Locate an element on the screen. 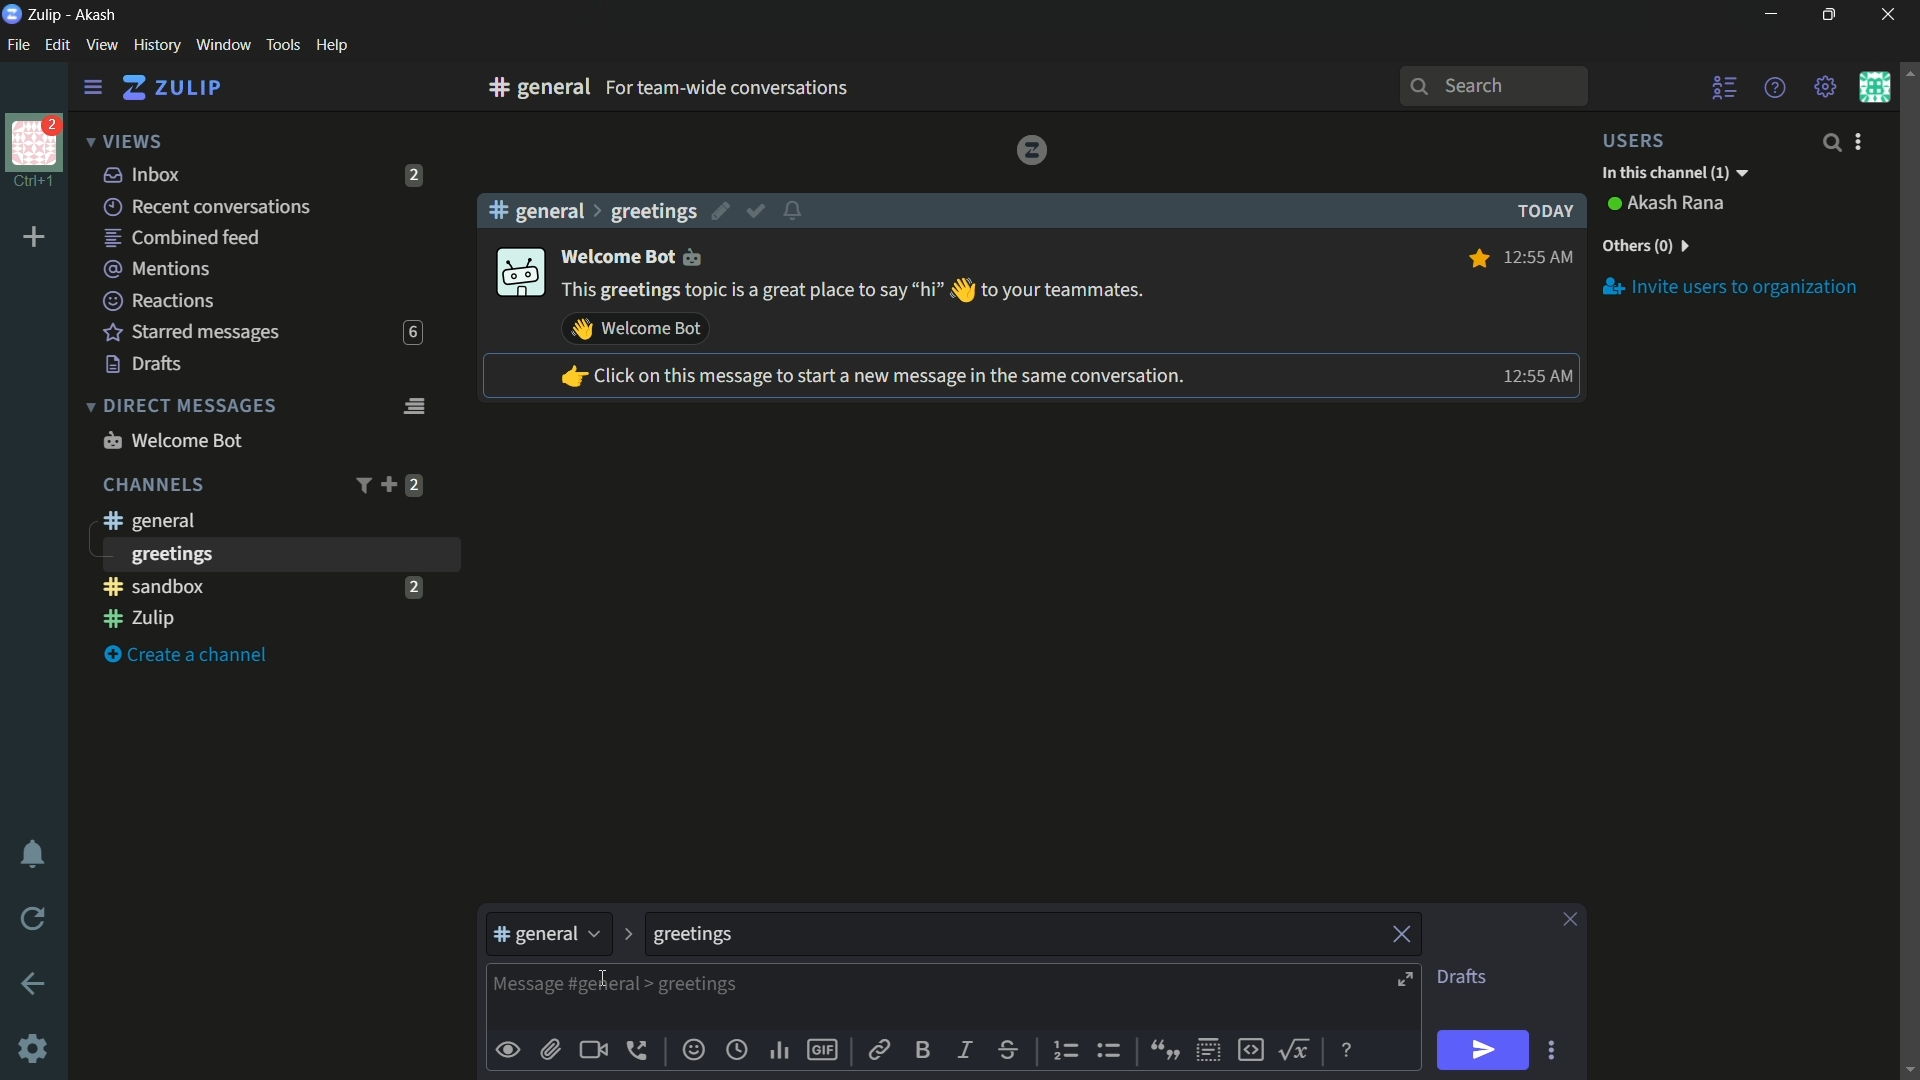  greeting channel is located at coordinates (279, 554).